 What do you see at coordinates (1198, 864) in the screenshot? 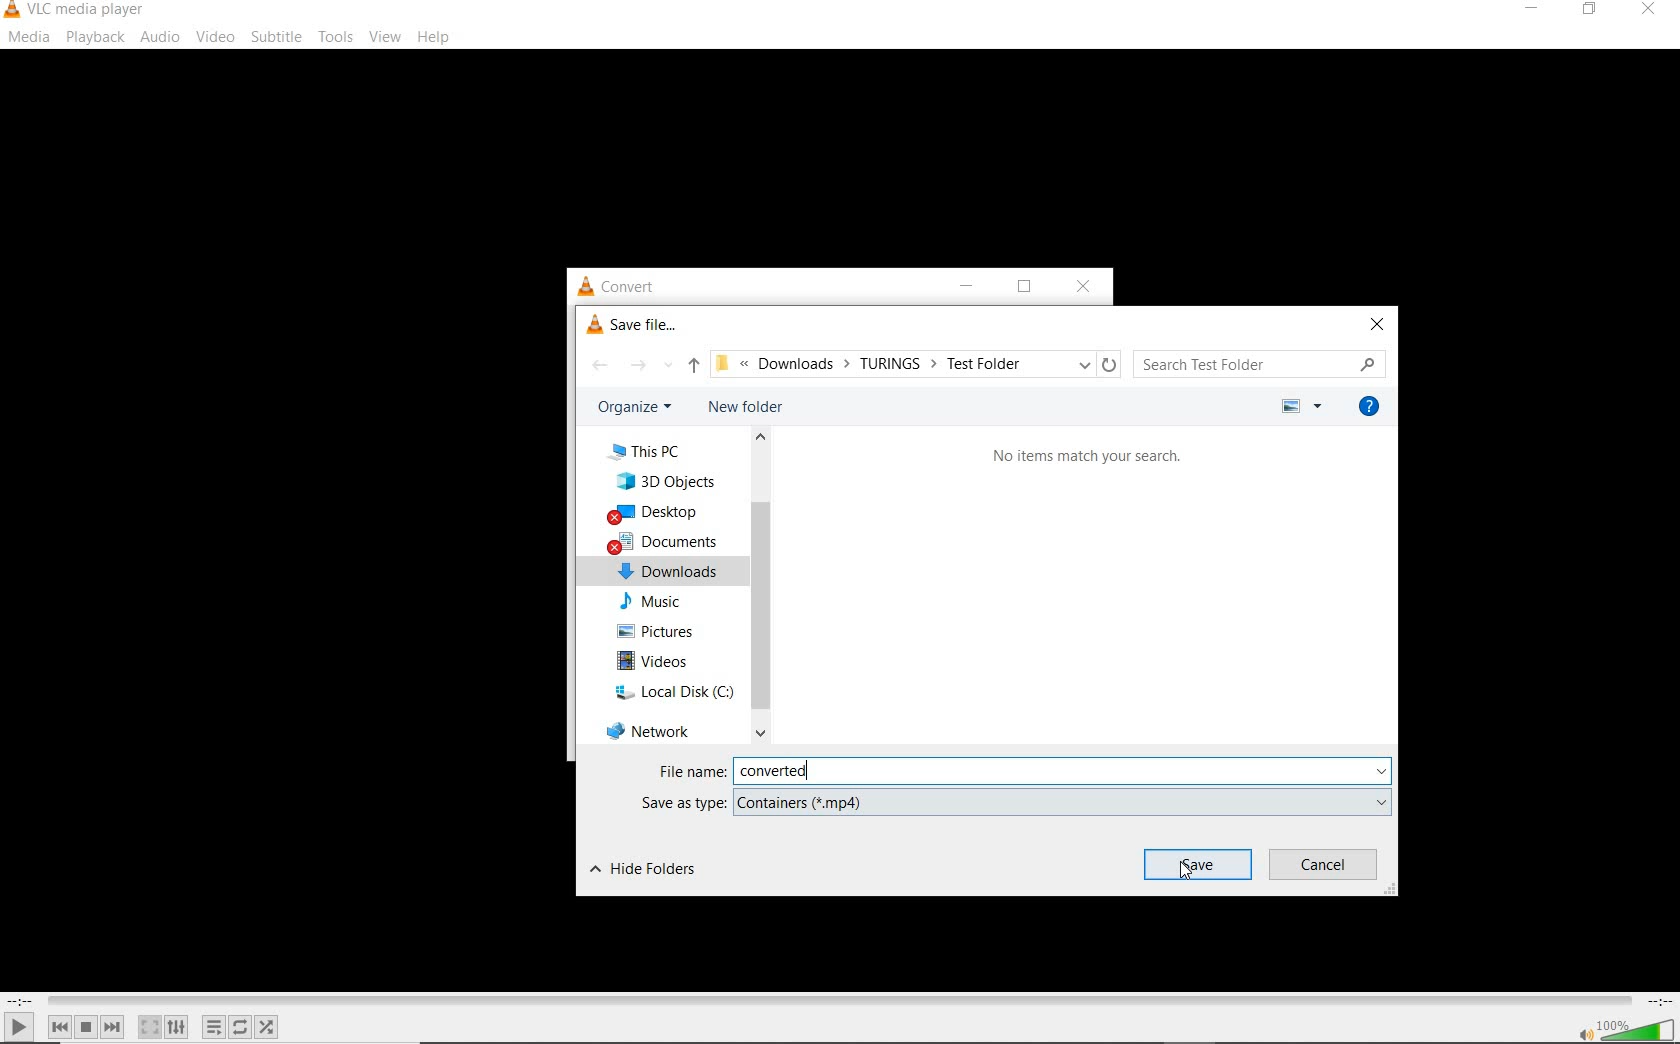
I see `save` at bounding box center [1198, 864].